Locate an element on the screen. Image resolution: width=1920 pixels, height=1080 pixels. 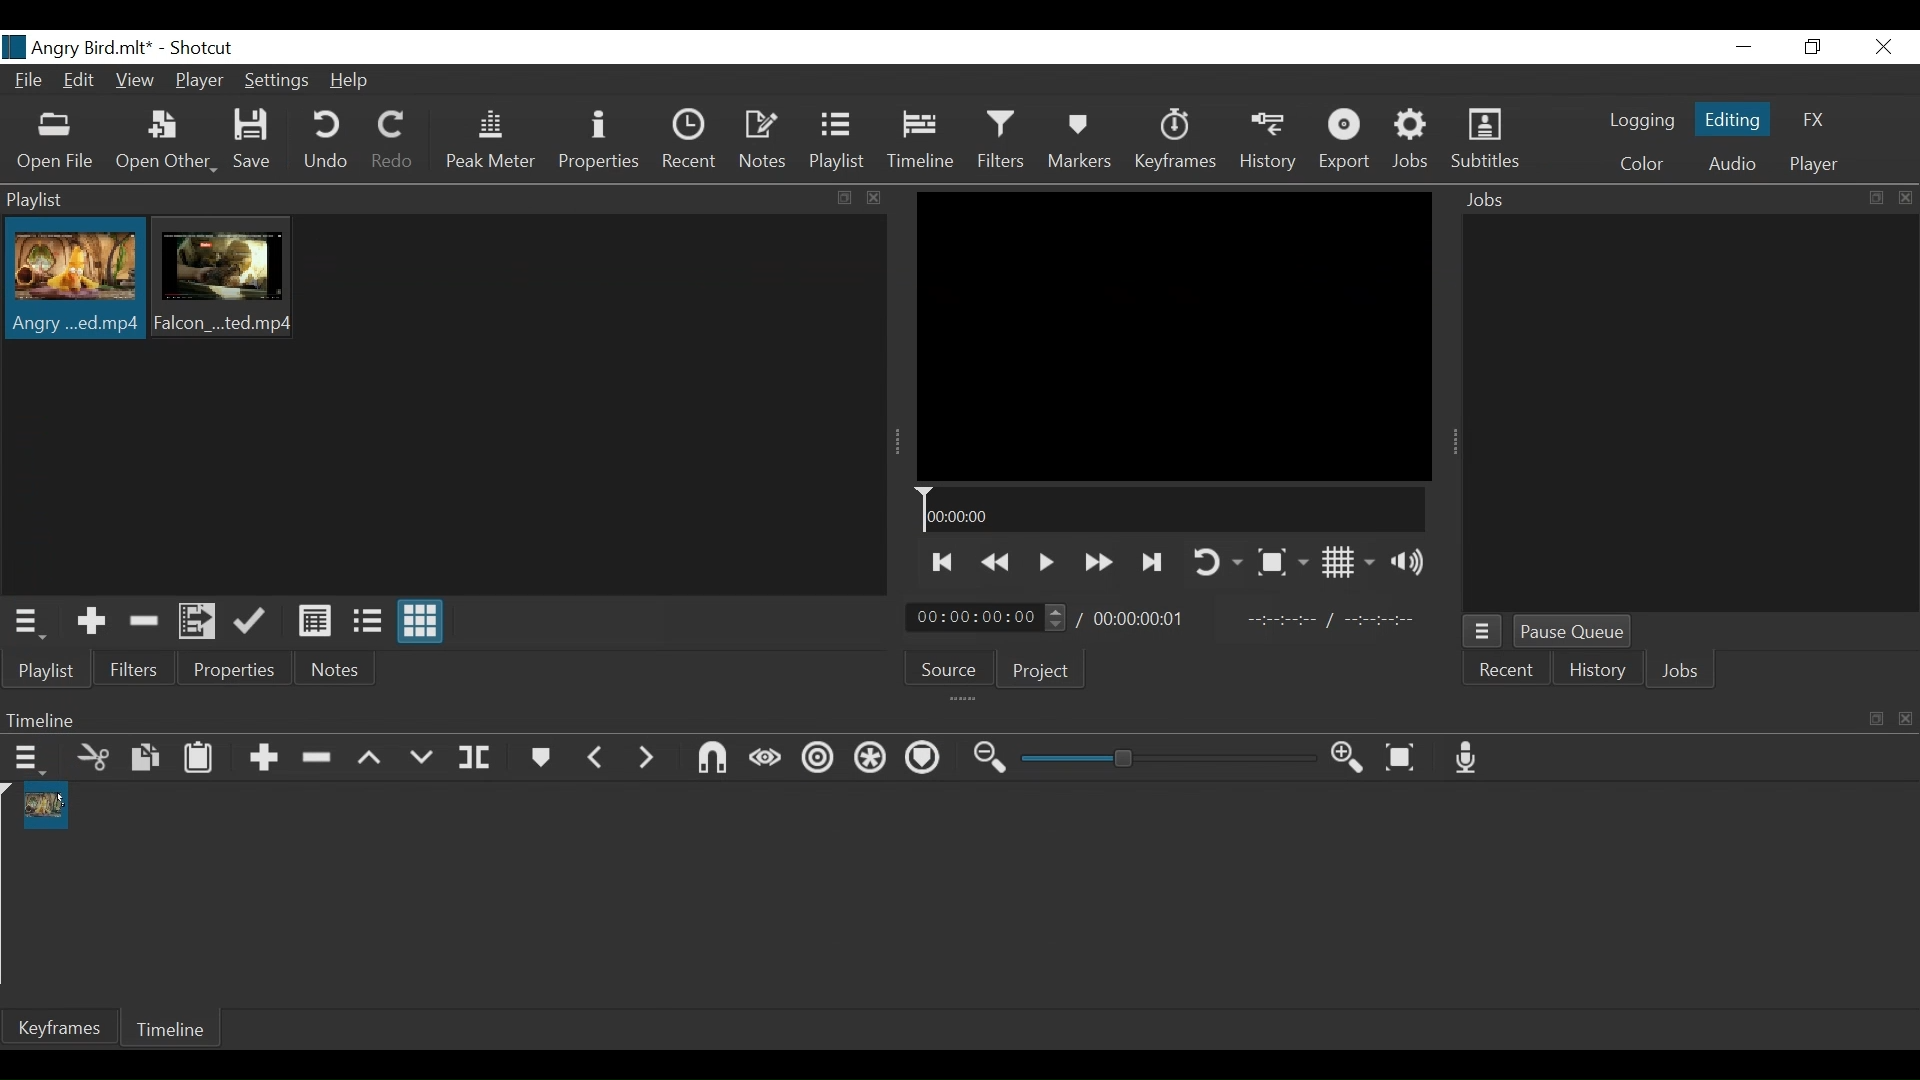
Current Duration is located at coordinates (987, 618).